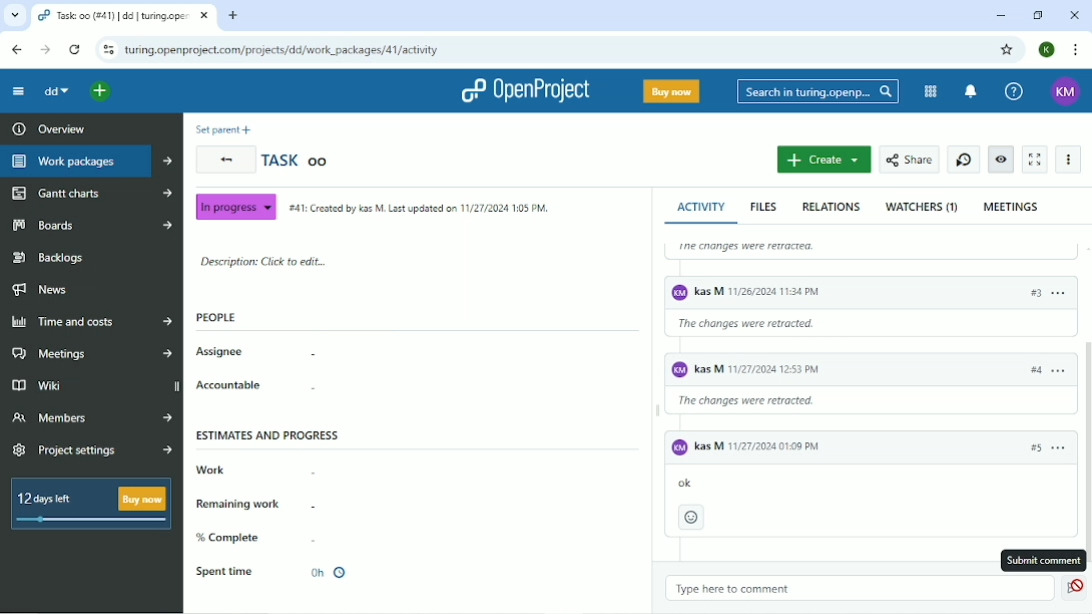 This screenshot has height=614, width=1092. I want to click on Work, so click(255, 470).